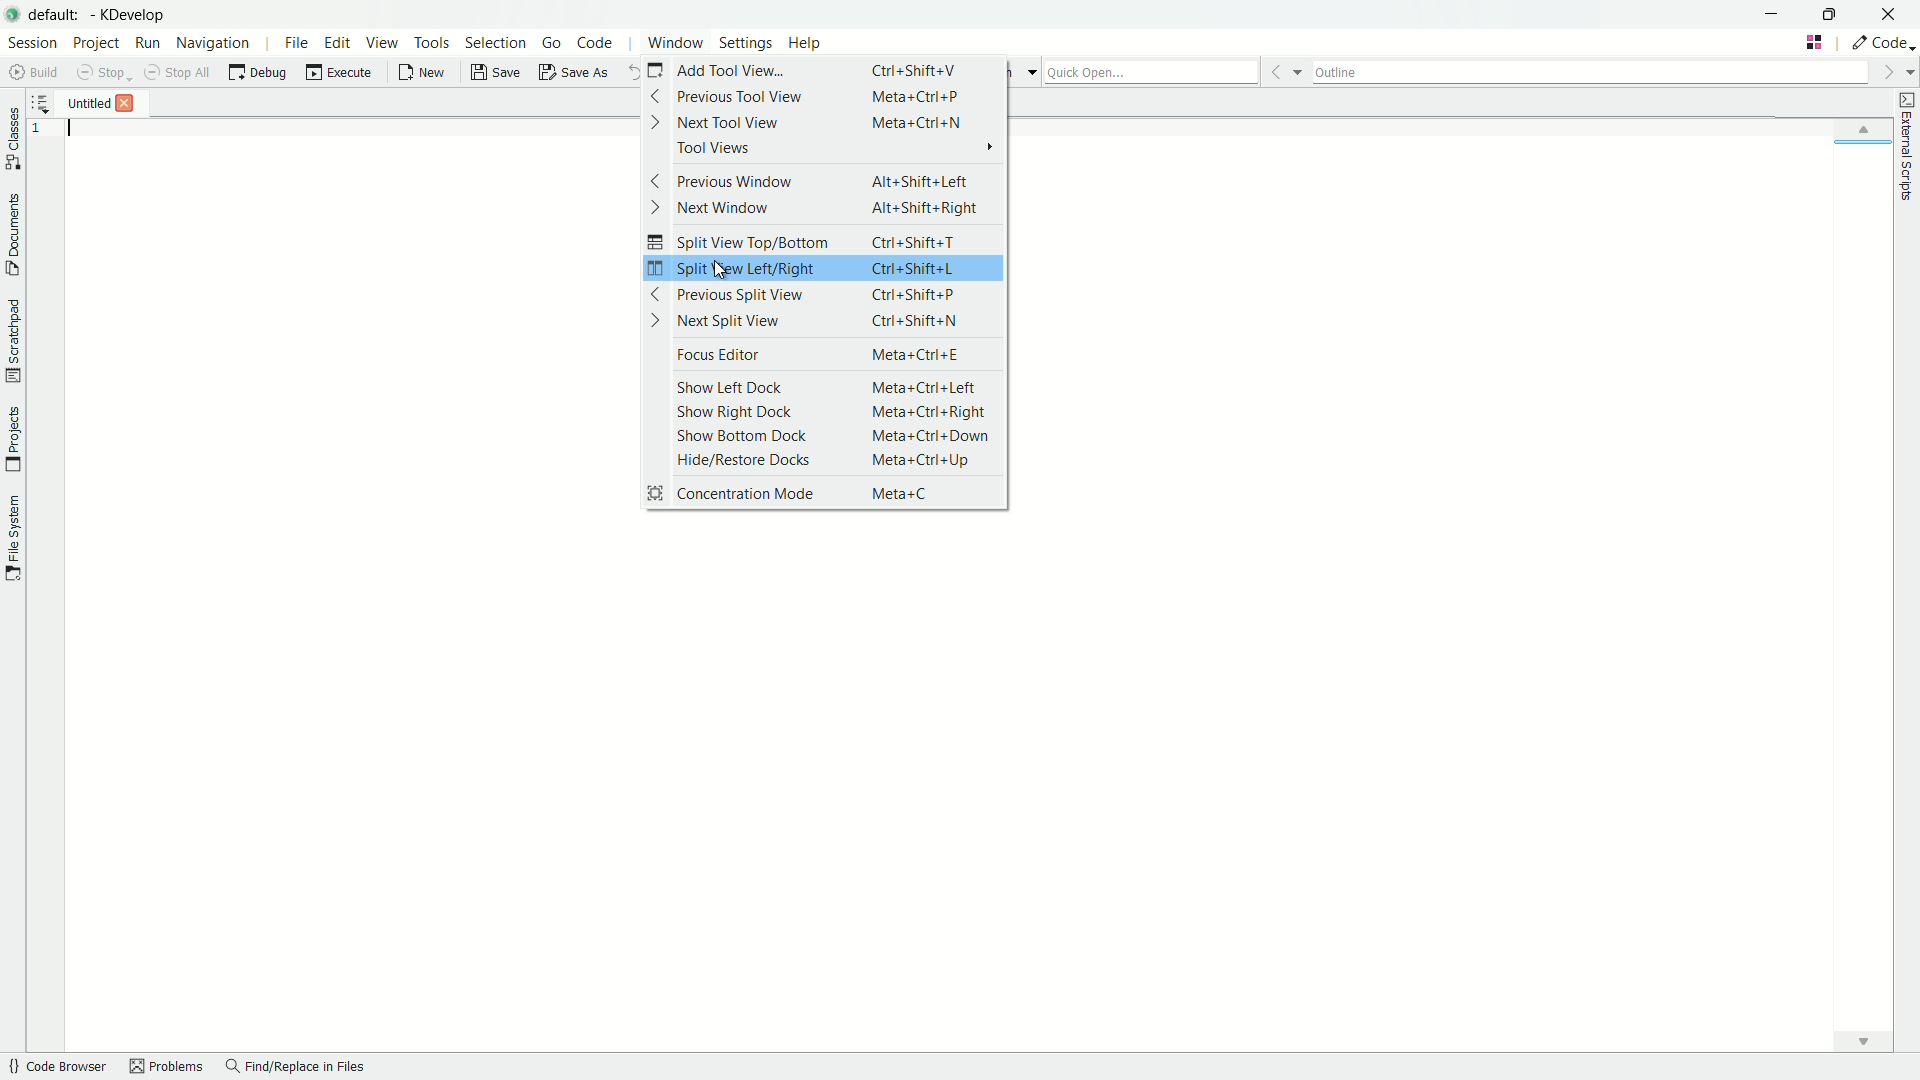 The image size is (1920, 1080). I want to click on quick open, so click(1173, 72).